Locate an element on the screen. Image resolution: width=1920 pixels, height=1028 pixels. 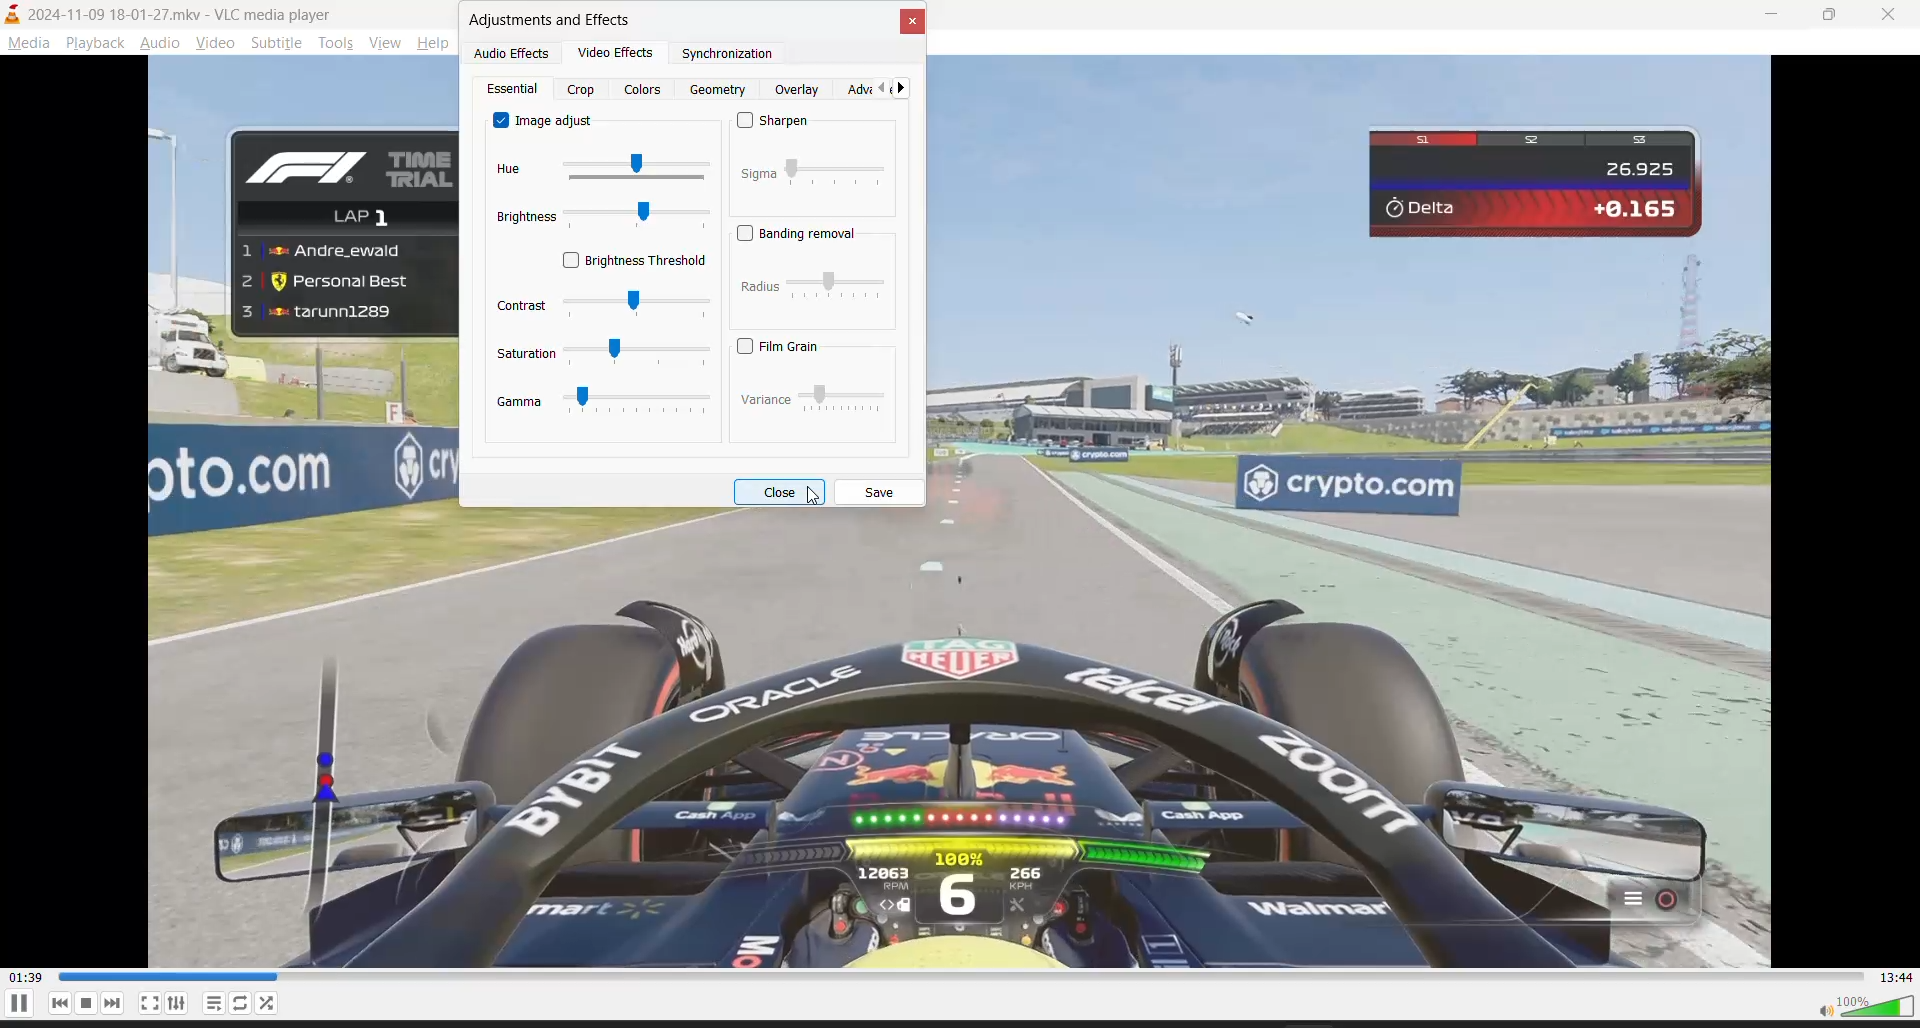
image adjust is located at coordinates (539, 123).